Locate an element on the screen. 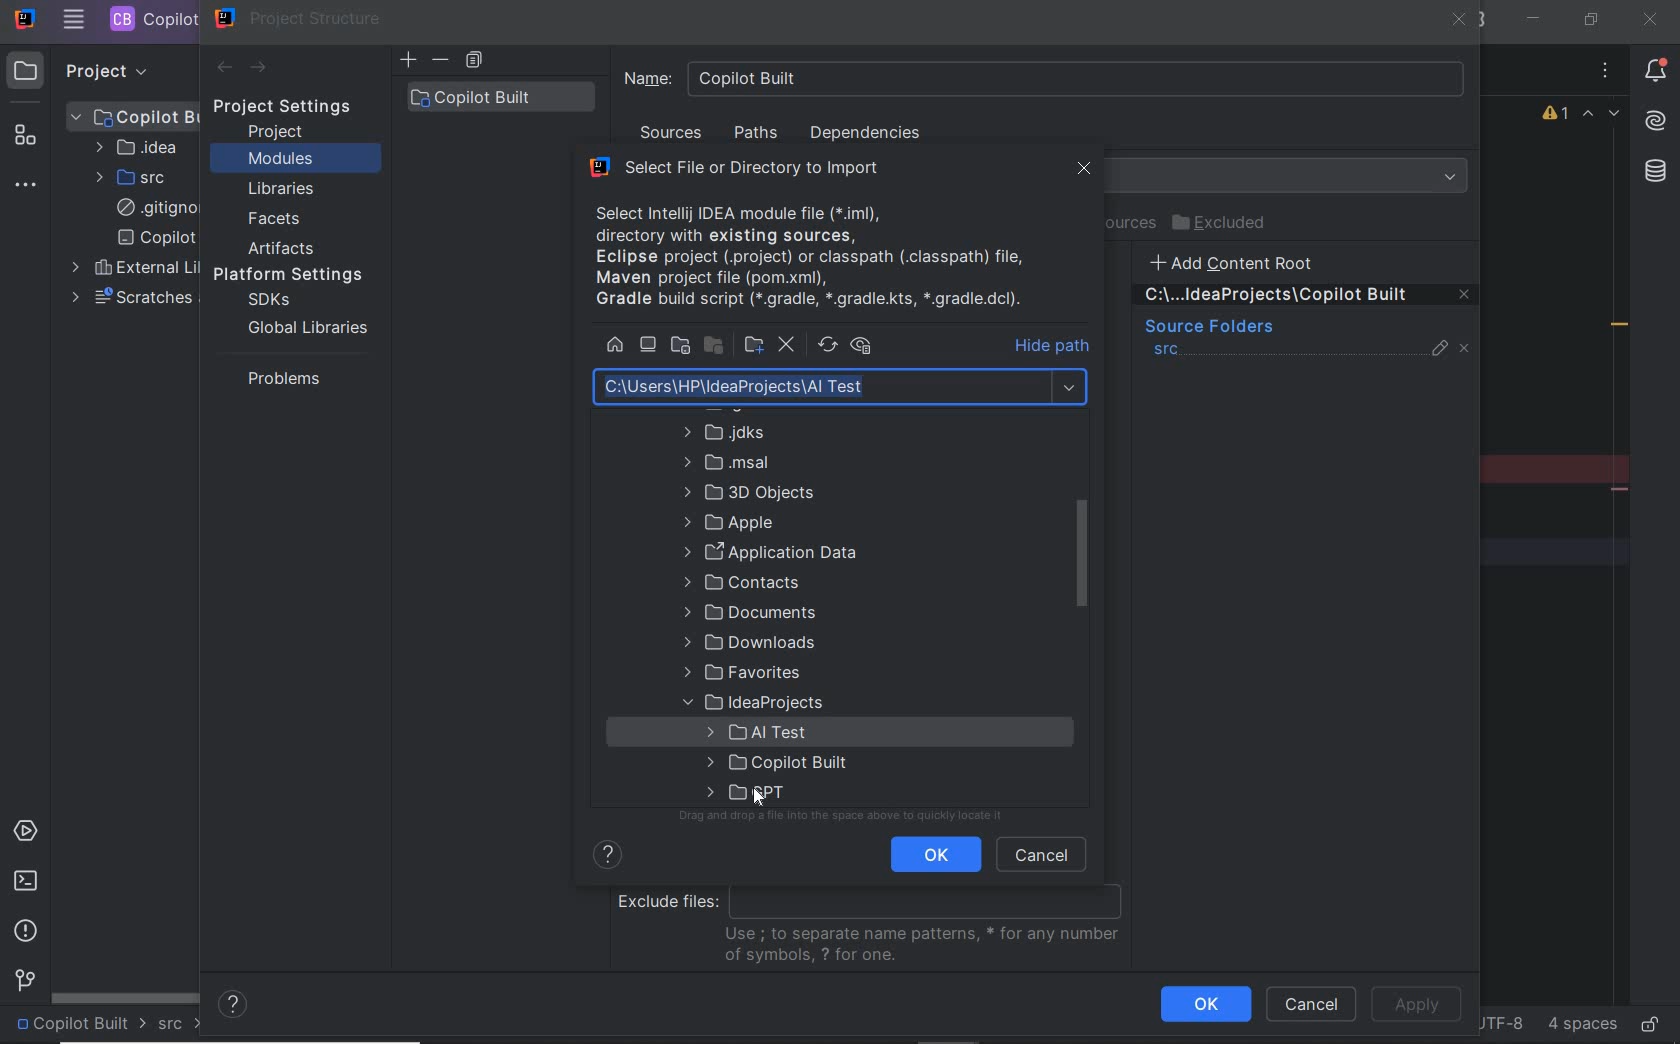  folder is located at coordinates (742, 672).